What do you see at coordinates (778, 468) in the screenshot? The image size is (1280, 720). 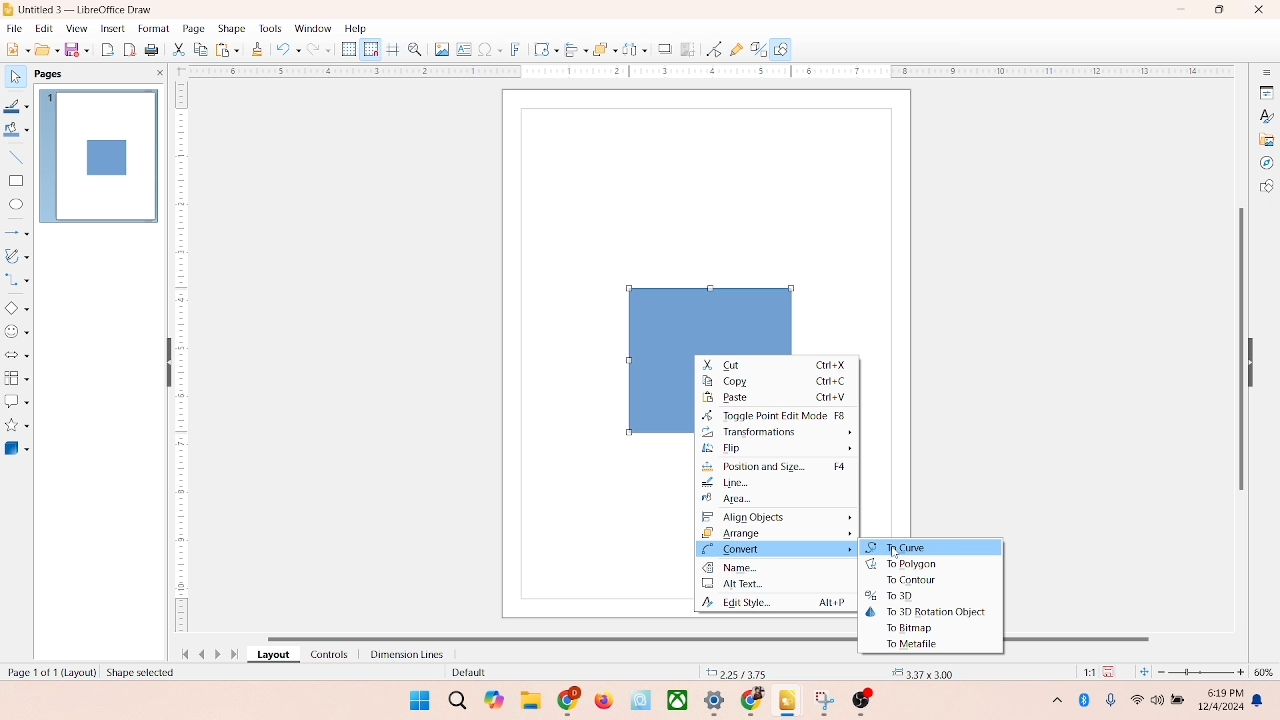 I see `position and size` at bounding box center [778, 468].